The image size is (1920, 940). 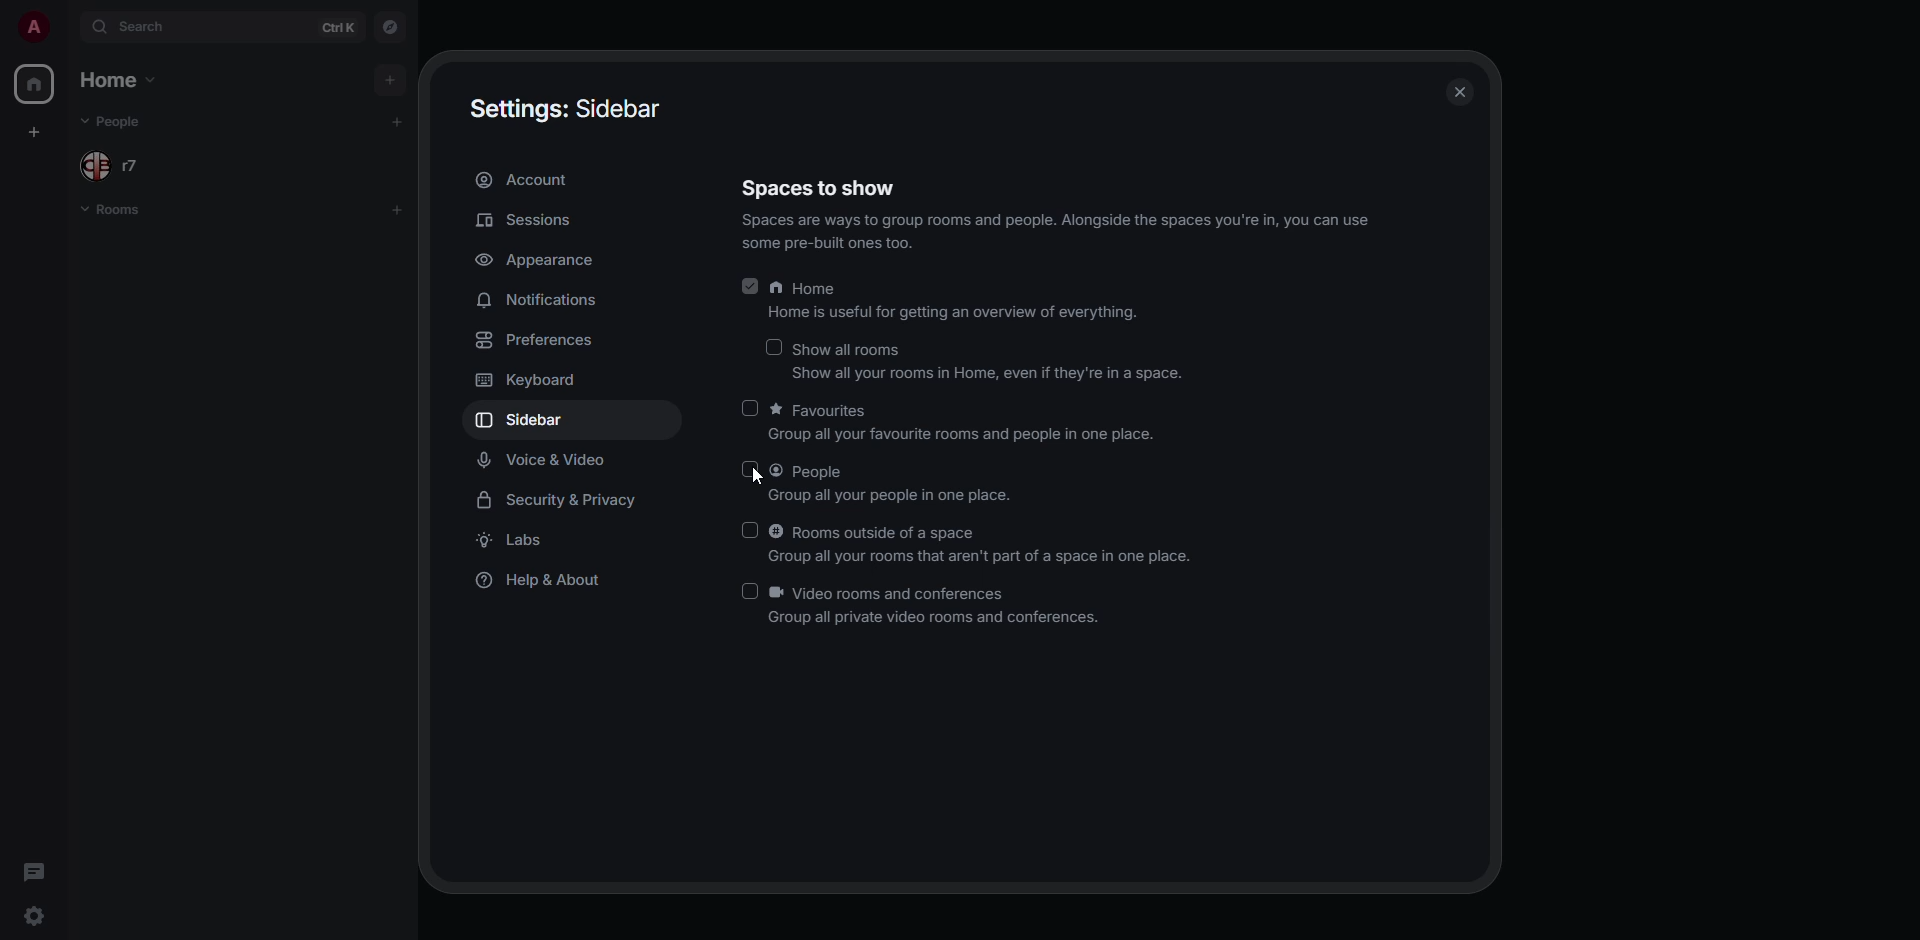 What do you see at coordinates (524, 382) in the screenshot?
I see `keyboard` at bounding box center [524, 382].